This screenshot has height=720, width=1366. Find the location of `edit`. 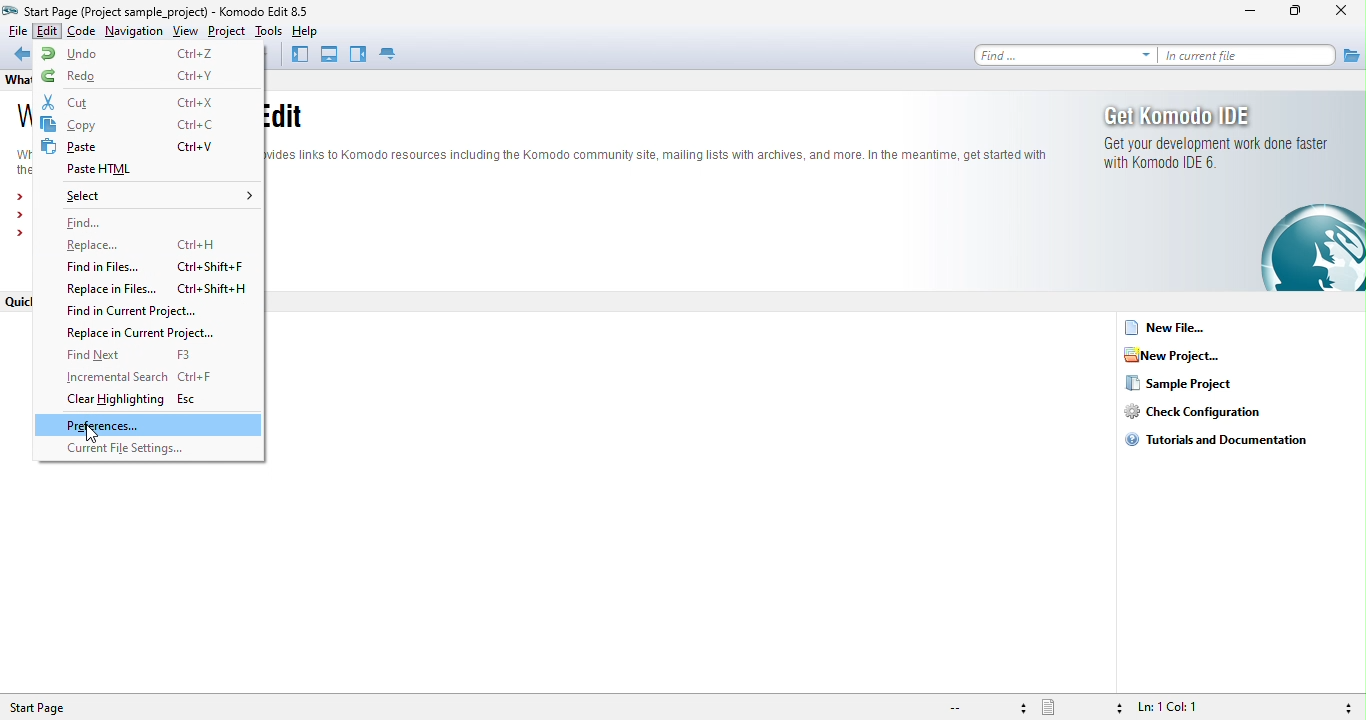

edit is located at coordinates (50, 31).